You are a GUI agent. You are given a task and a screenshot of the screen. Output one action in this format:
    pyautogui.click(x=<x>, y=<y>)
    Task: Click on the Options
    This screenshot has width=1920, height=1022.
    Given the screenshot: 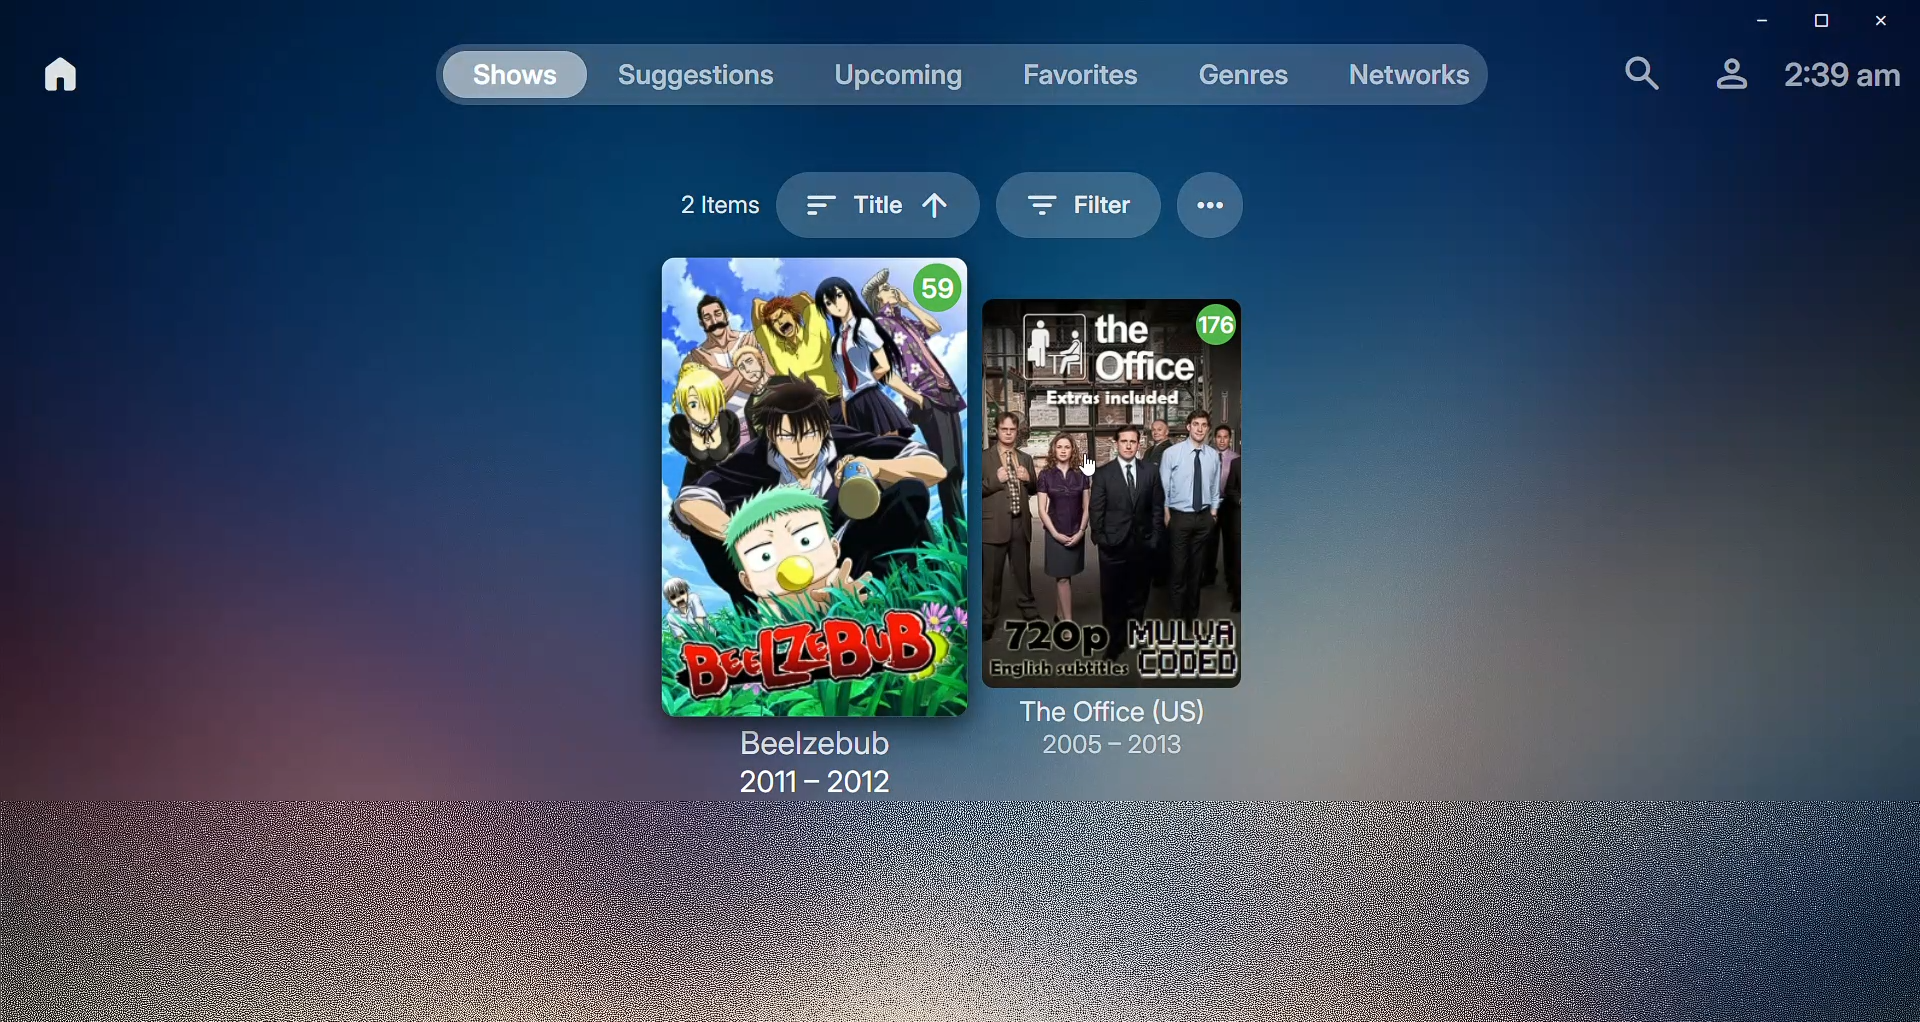 What is the action you would take?
    pyautogui.click(x=1214, y=209)
    